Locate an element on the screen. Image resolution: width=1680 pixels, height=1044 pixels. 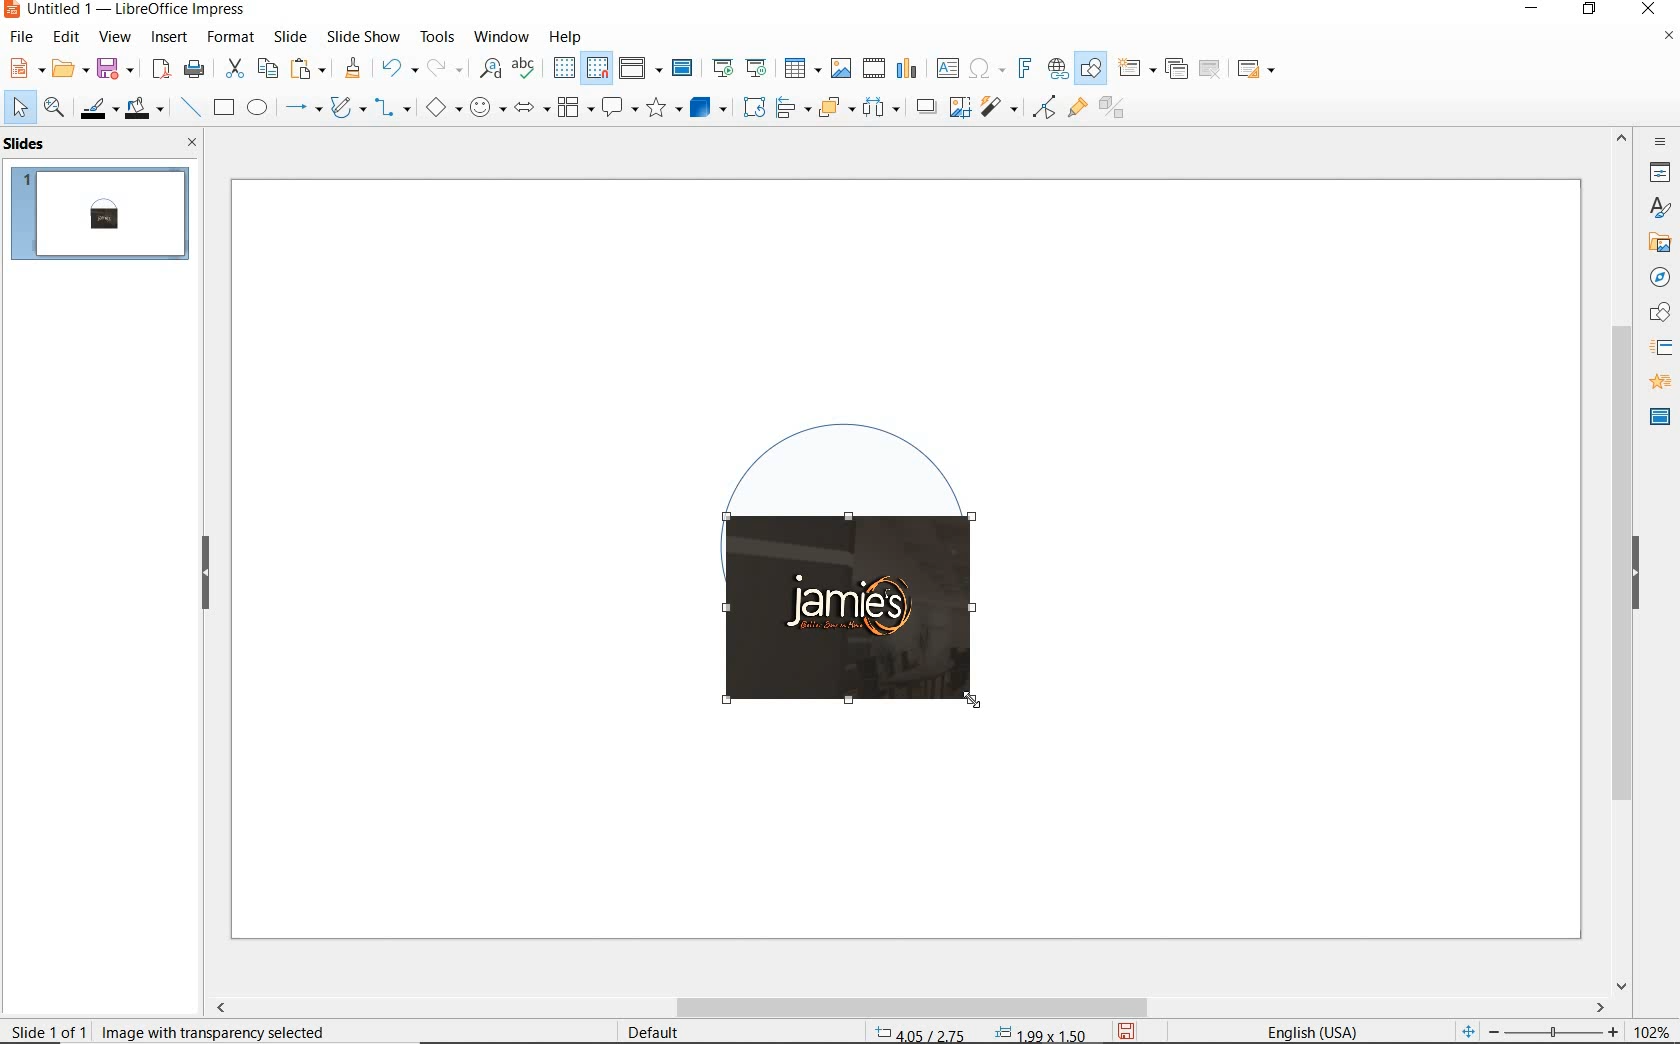
line color is located at coordinates (97, 108).